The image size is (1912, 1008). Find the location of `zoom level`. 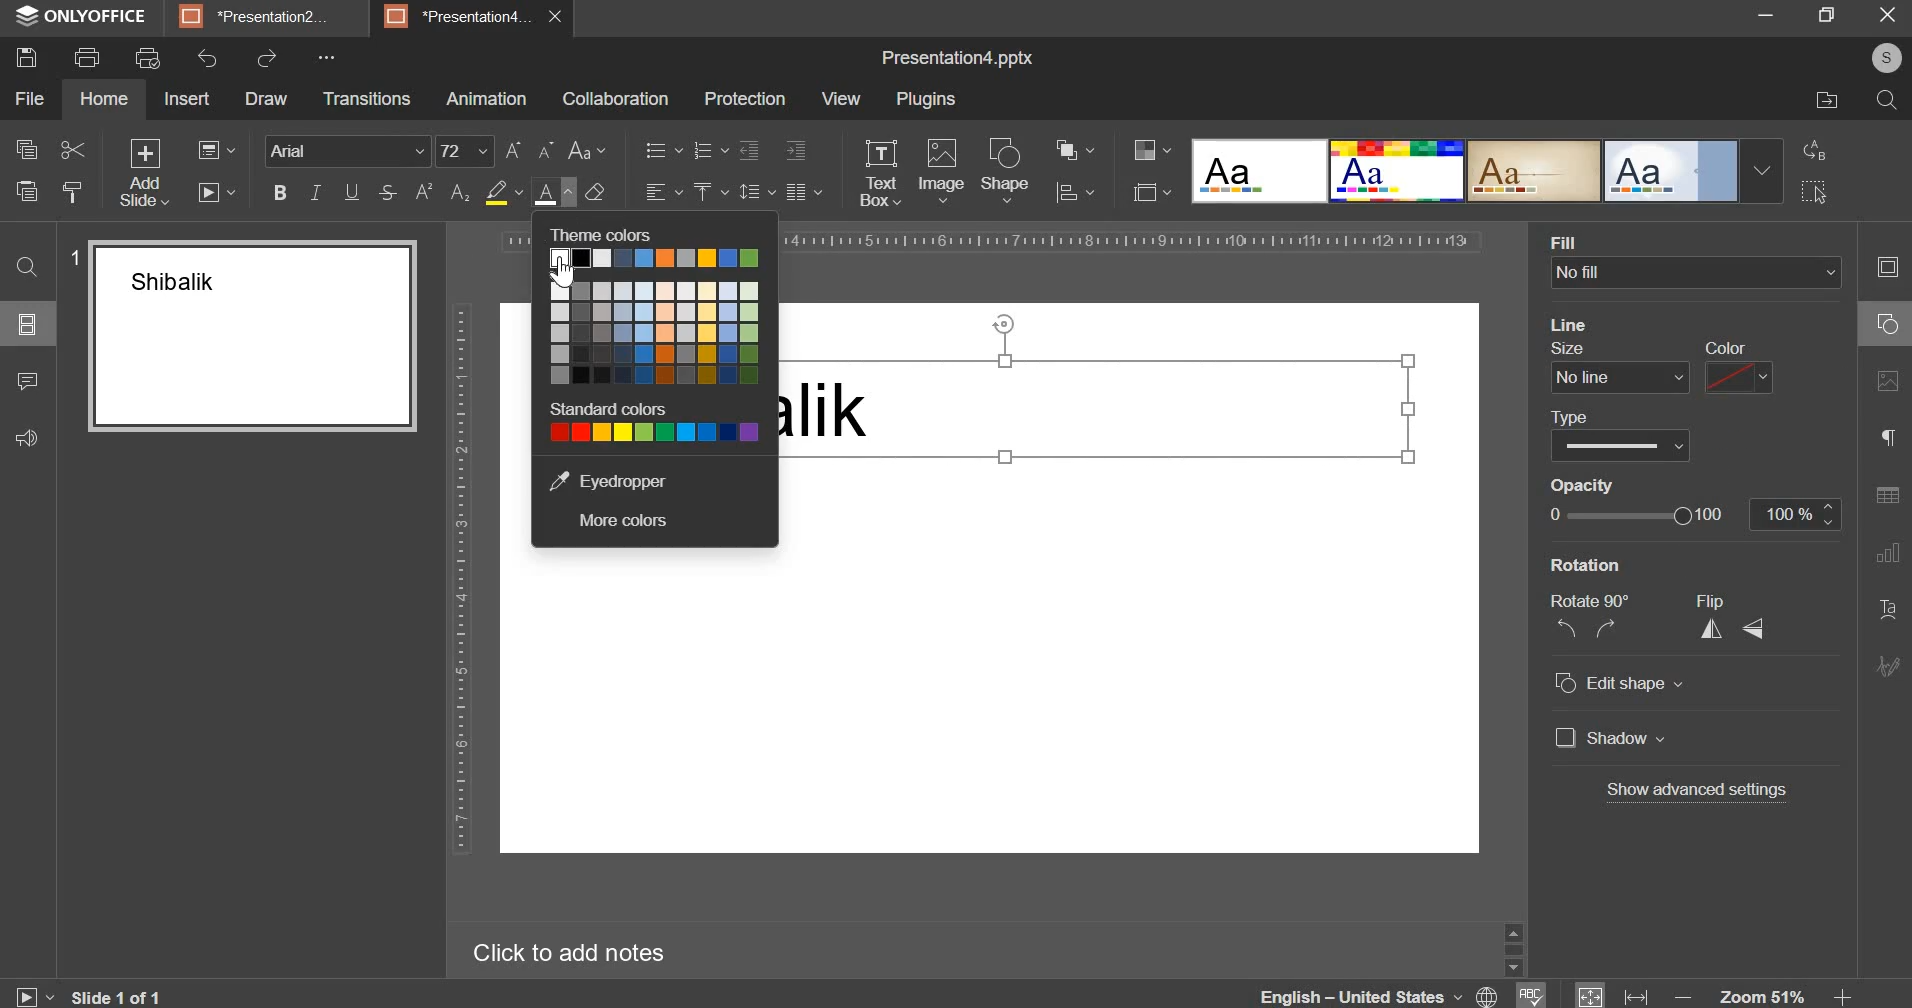

zoom level is located at coordinates (1762, 992).